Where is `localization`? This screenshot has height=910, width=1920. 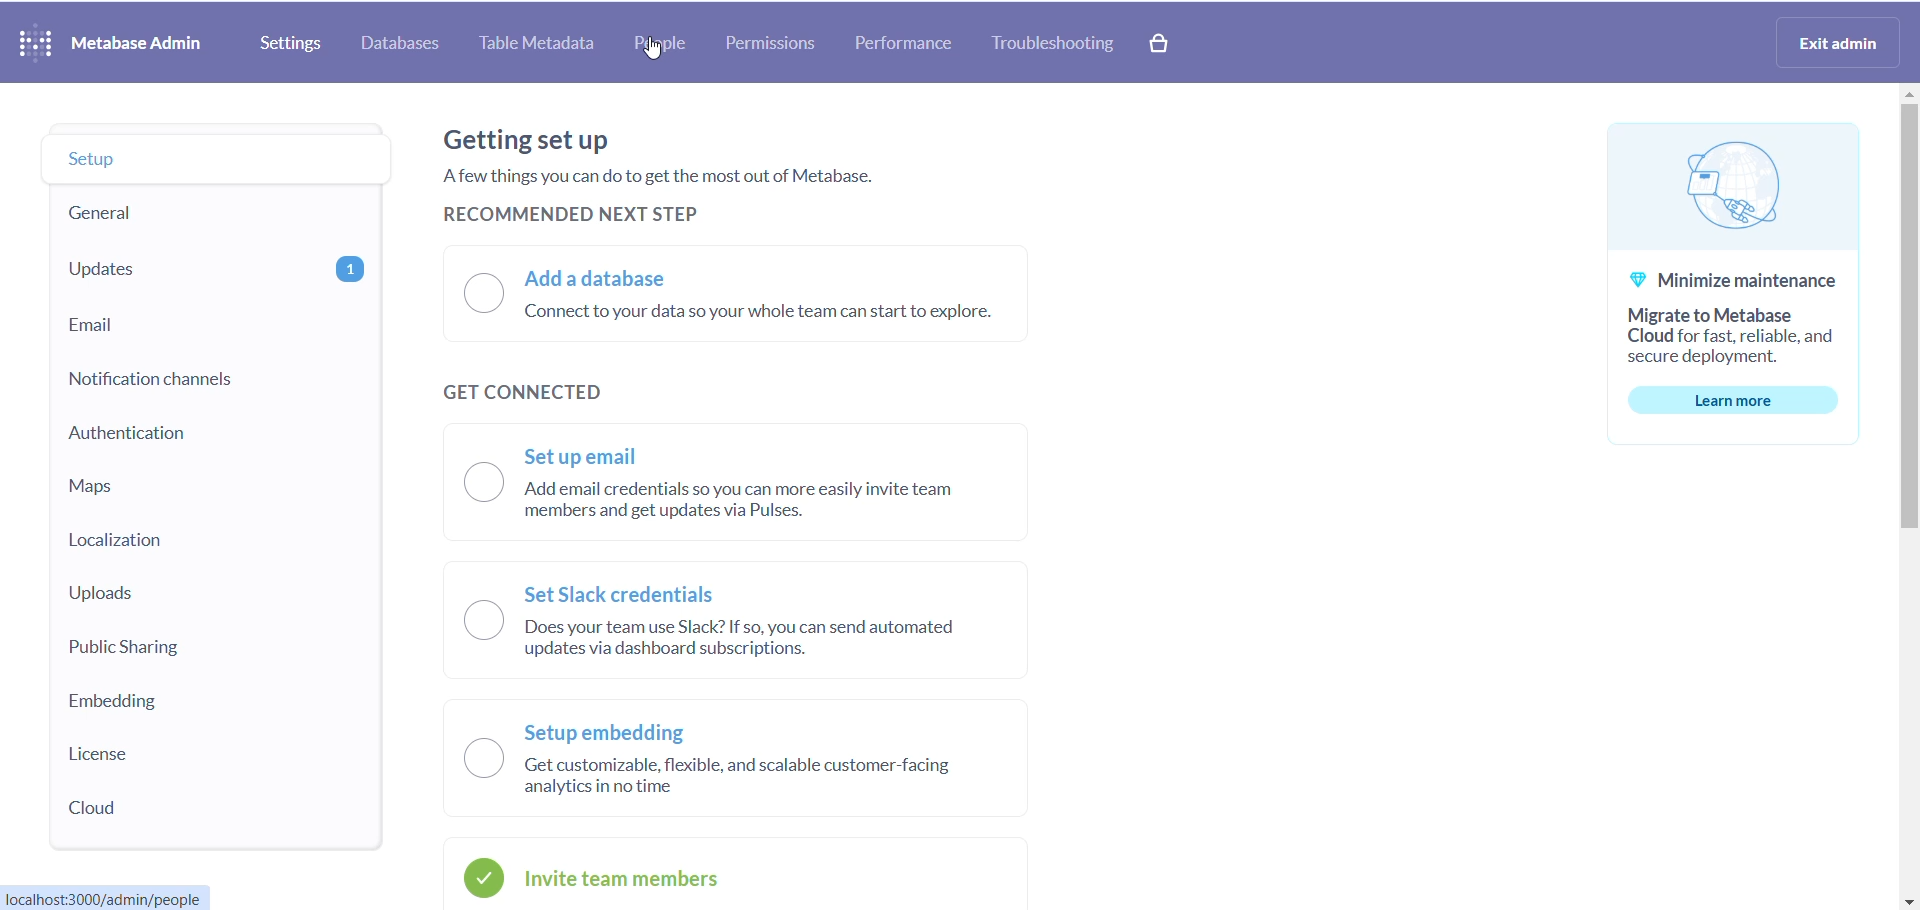
localization is located at coordinates (194, 548).